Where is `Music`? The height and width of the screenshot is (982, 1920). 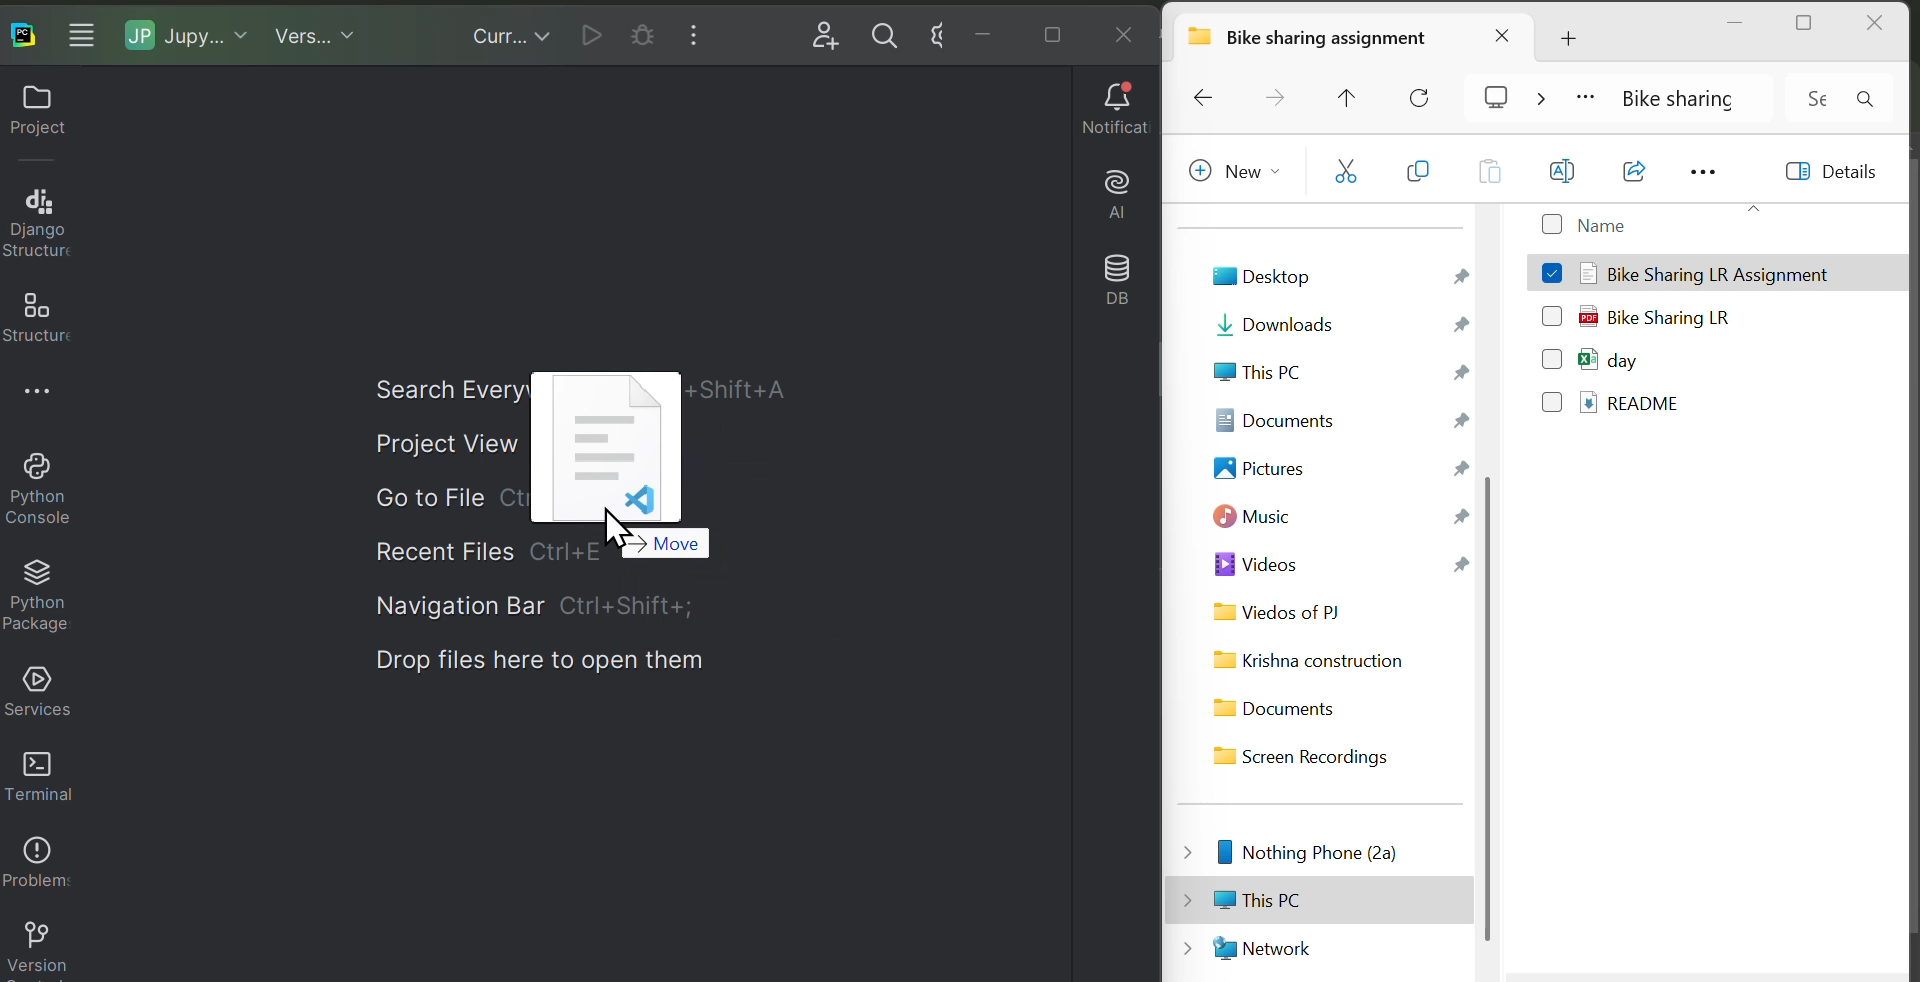 Music is located at coordinates (1339, 516).